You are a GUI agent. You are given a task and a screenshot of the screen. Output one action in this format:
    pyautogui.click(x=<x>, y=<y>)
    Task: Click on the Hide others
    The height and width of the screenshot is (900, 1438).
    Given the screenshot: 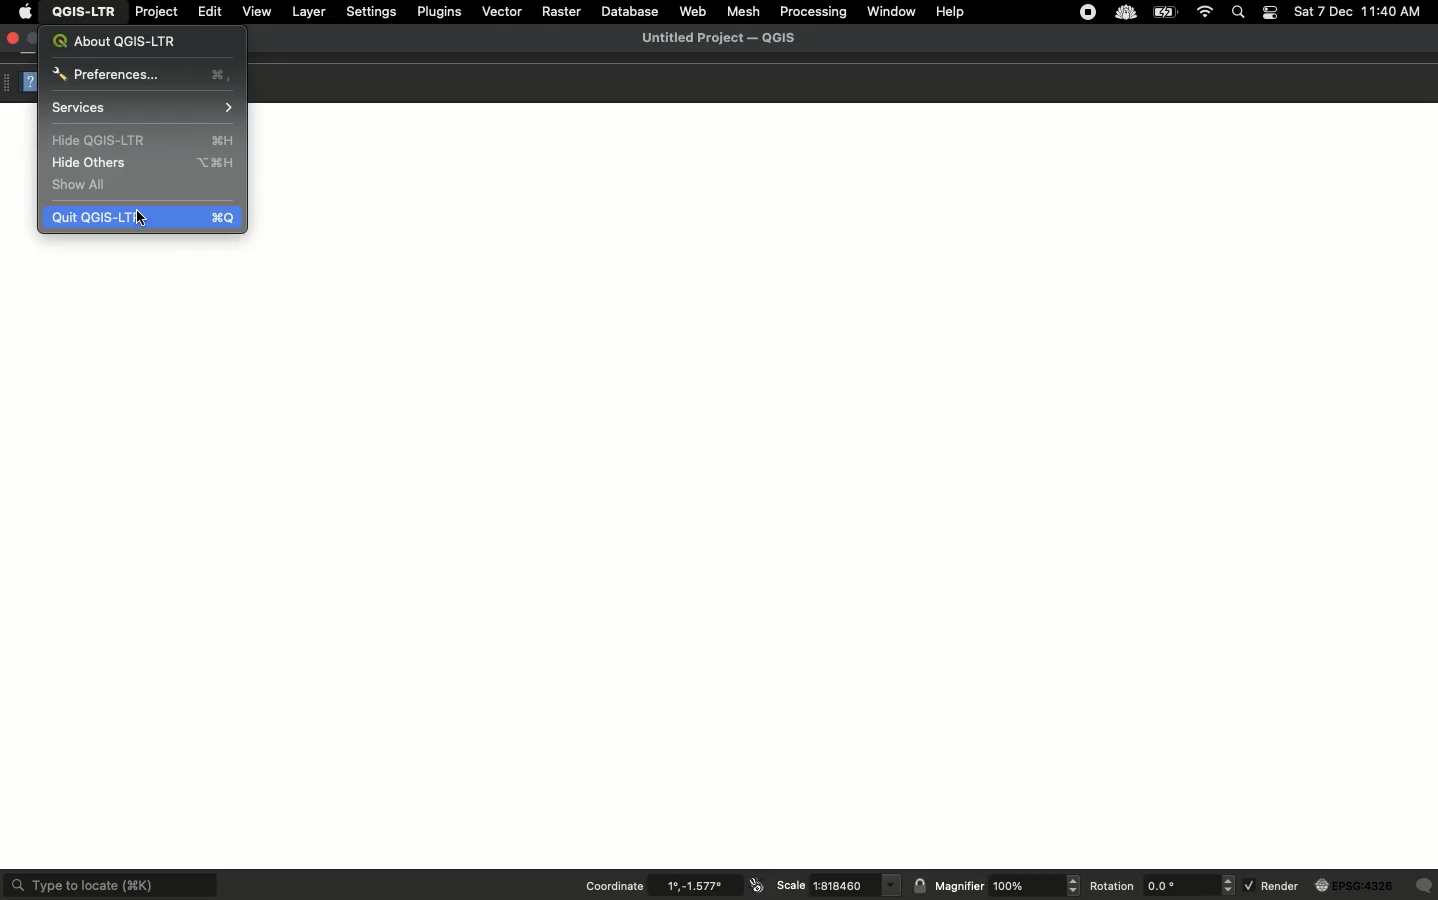 What is the action you would take?
    pyautogui.click(x=146, y=163)
    